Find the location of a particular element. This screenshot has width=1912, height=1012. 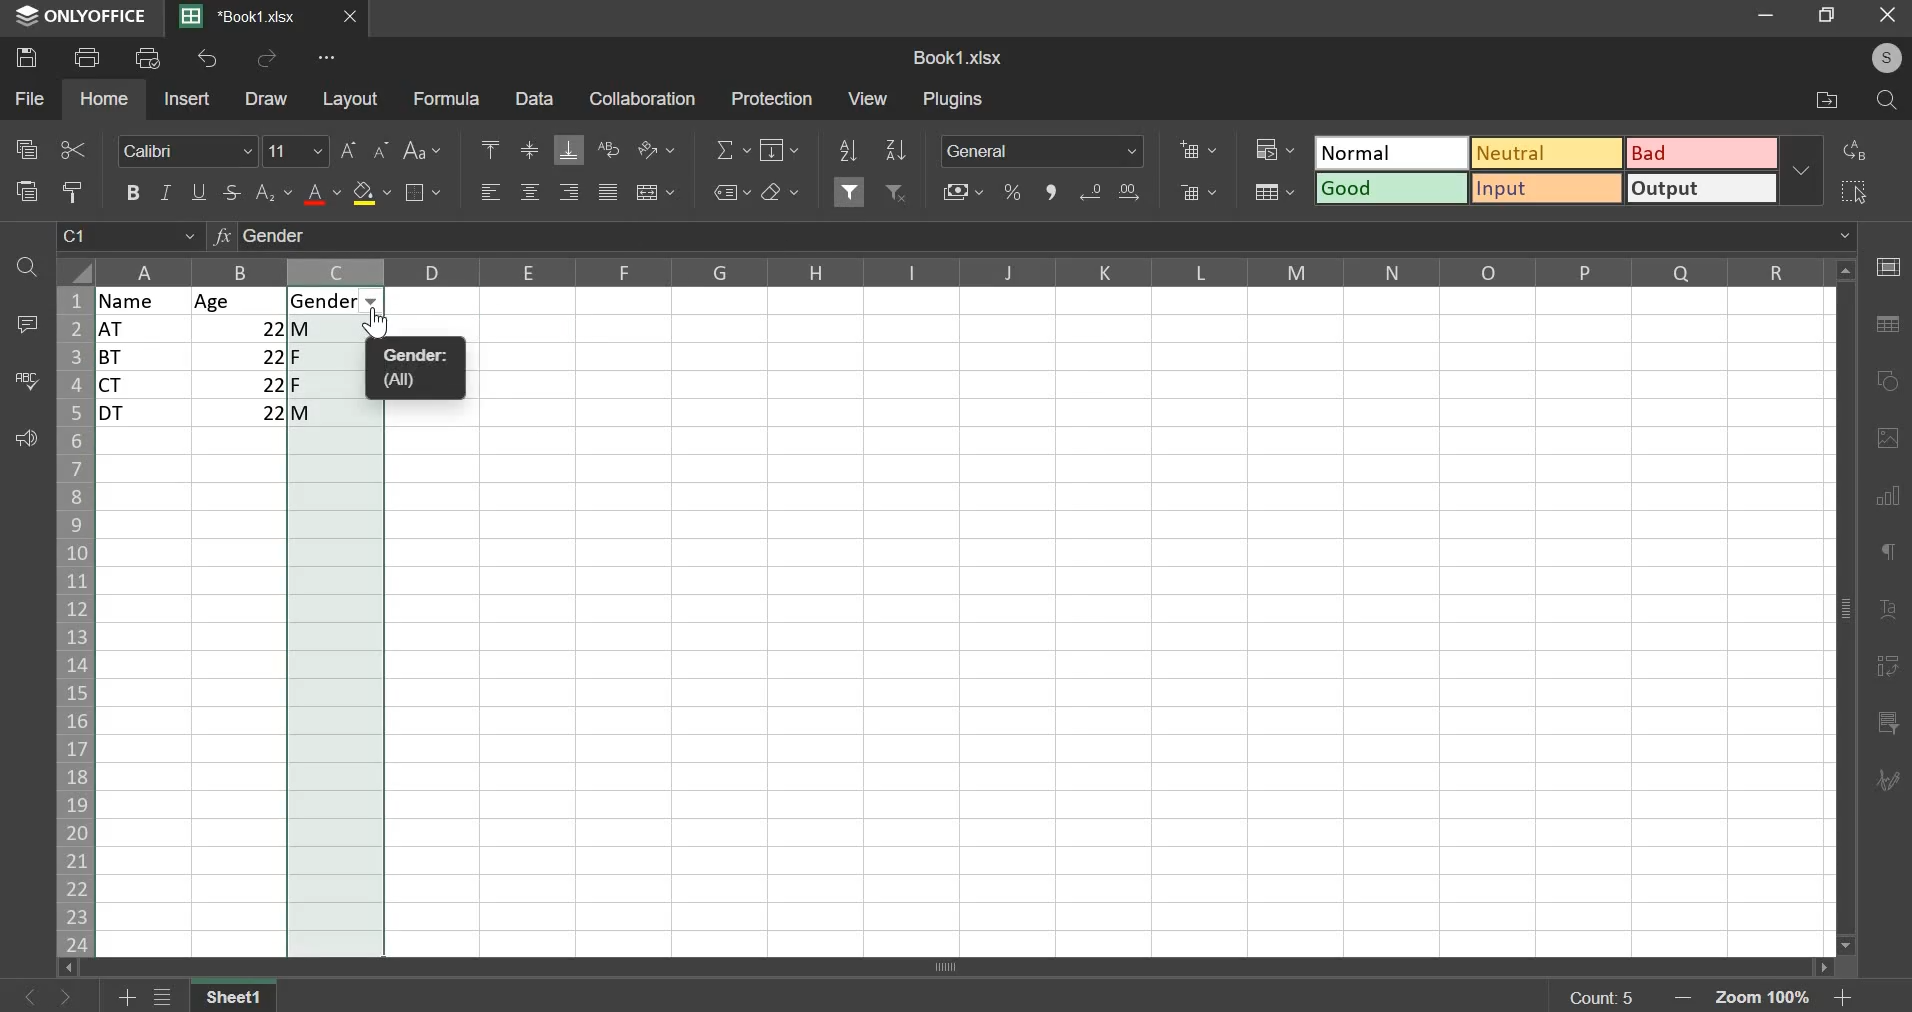

justified is located at coordinates (608, 192).